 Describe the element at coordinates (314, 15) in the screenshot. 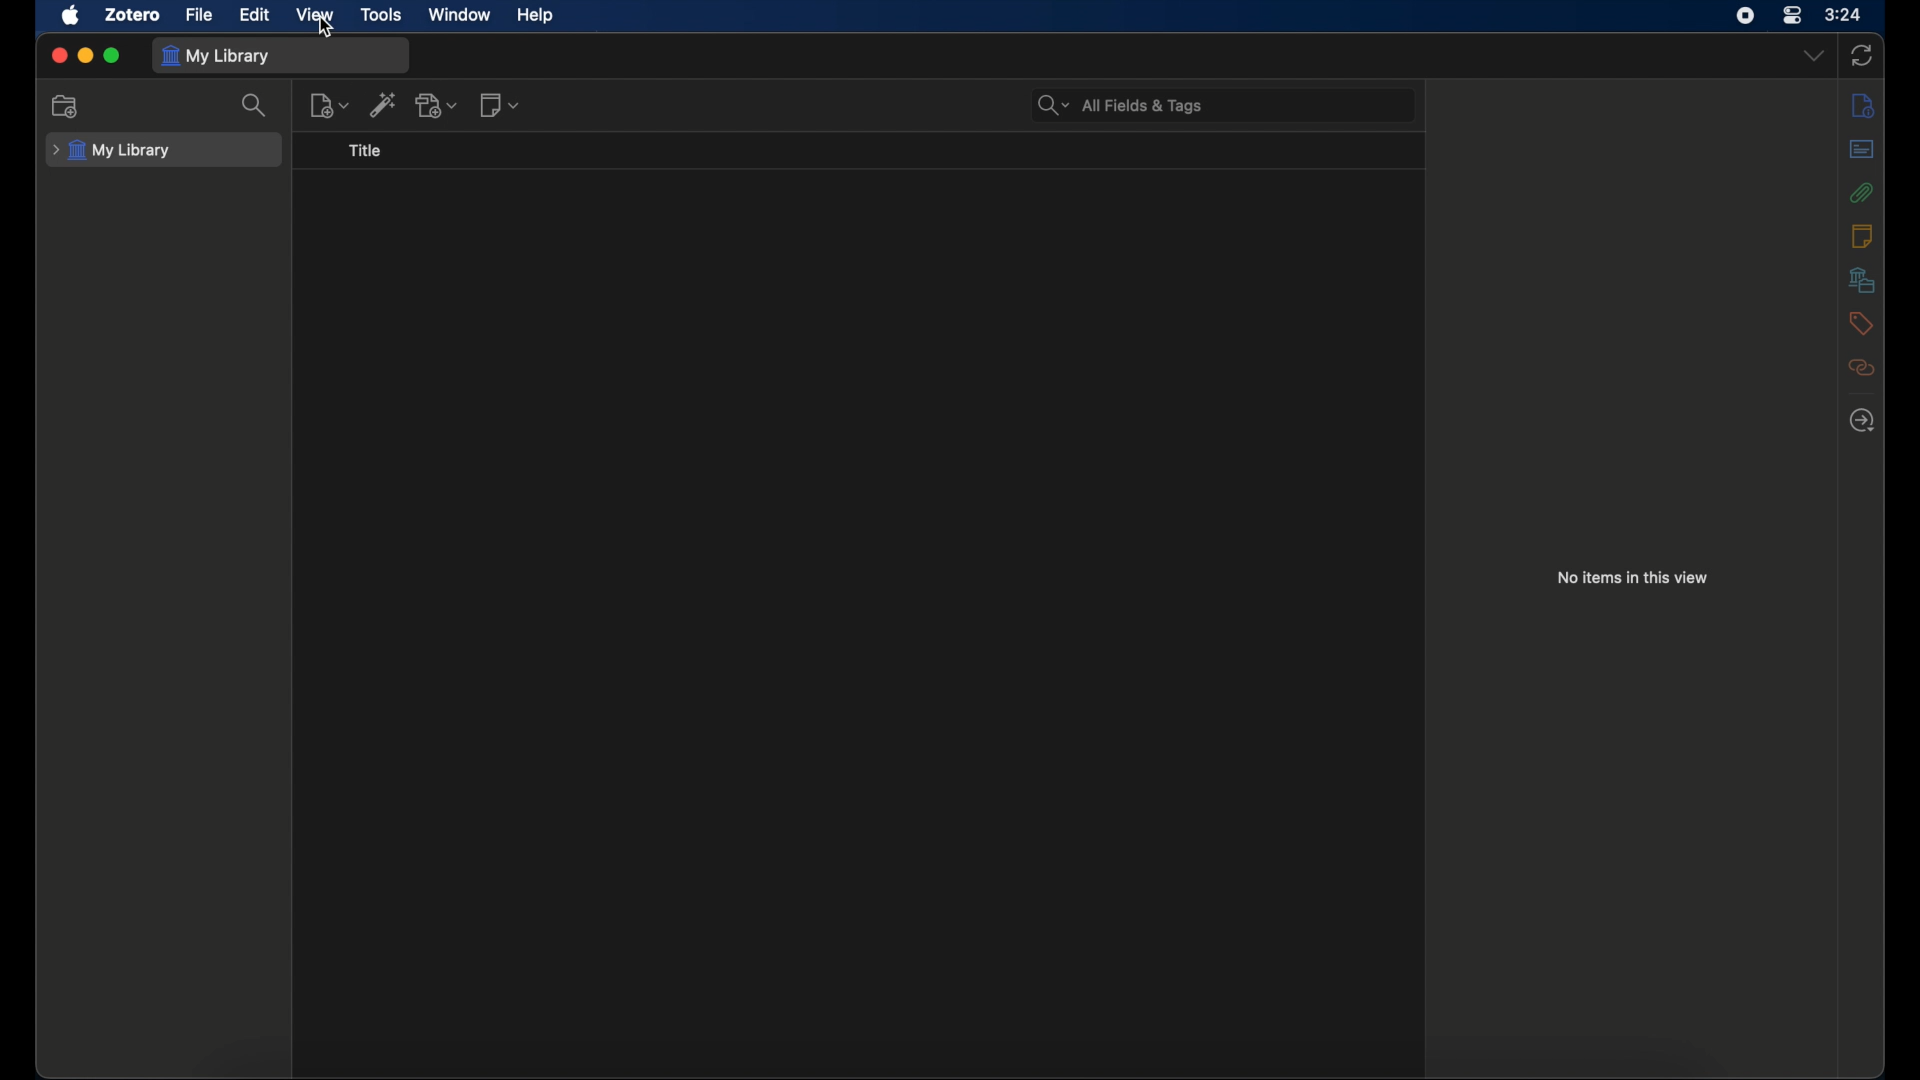

I see `view` at that location.